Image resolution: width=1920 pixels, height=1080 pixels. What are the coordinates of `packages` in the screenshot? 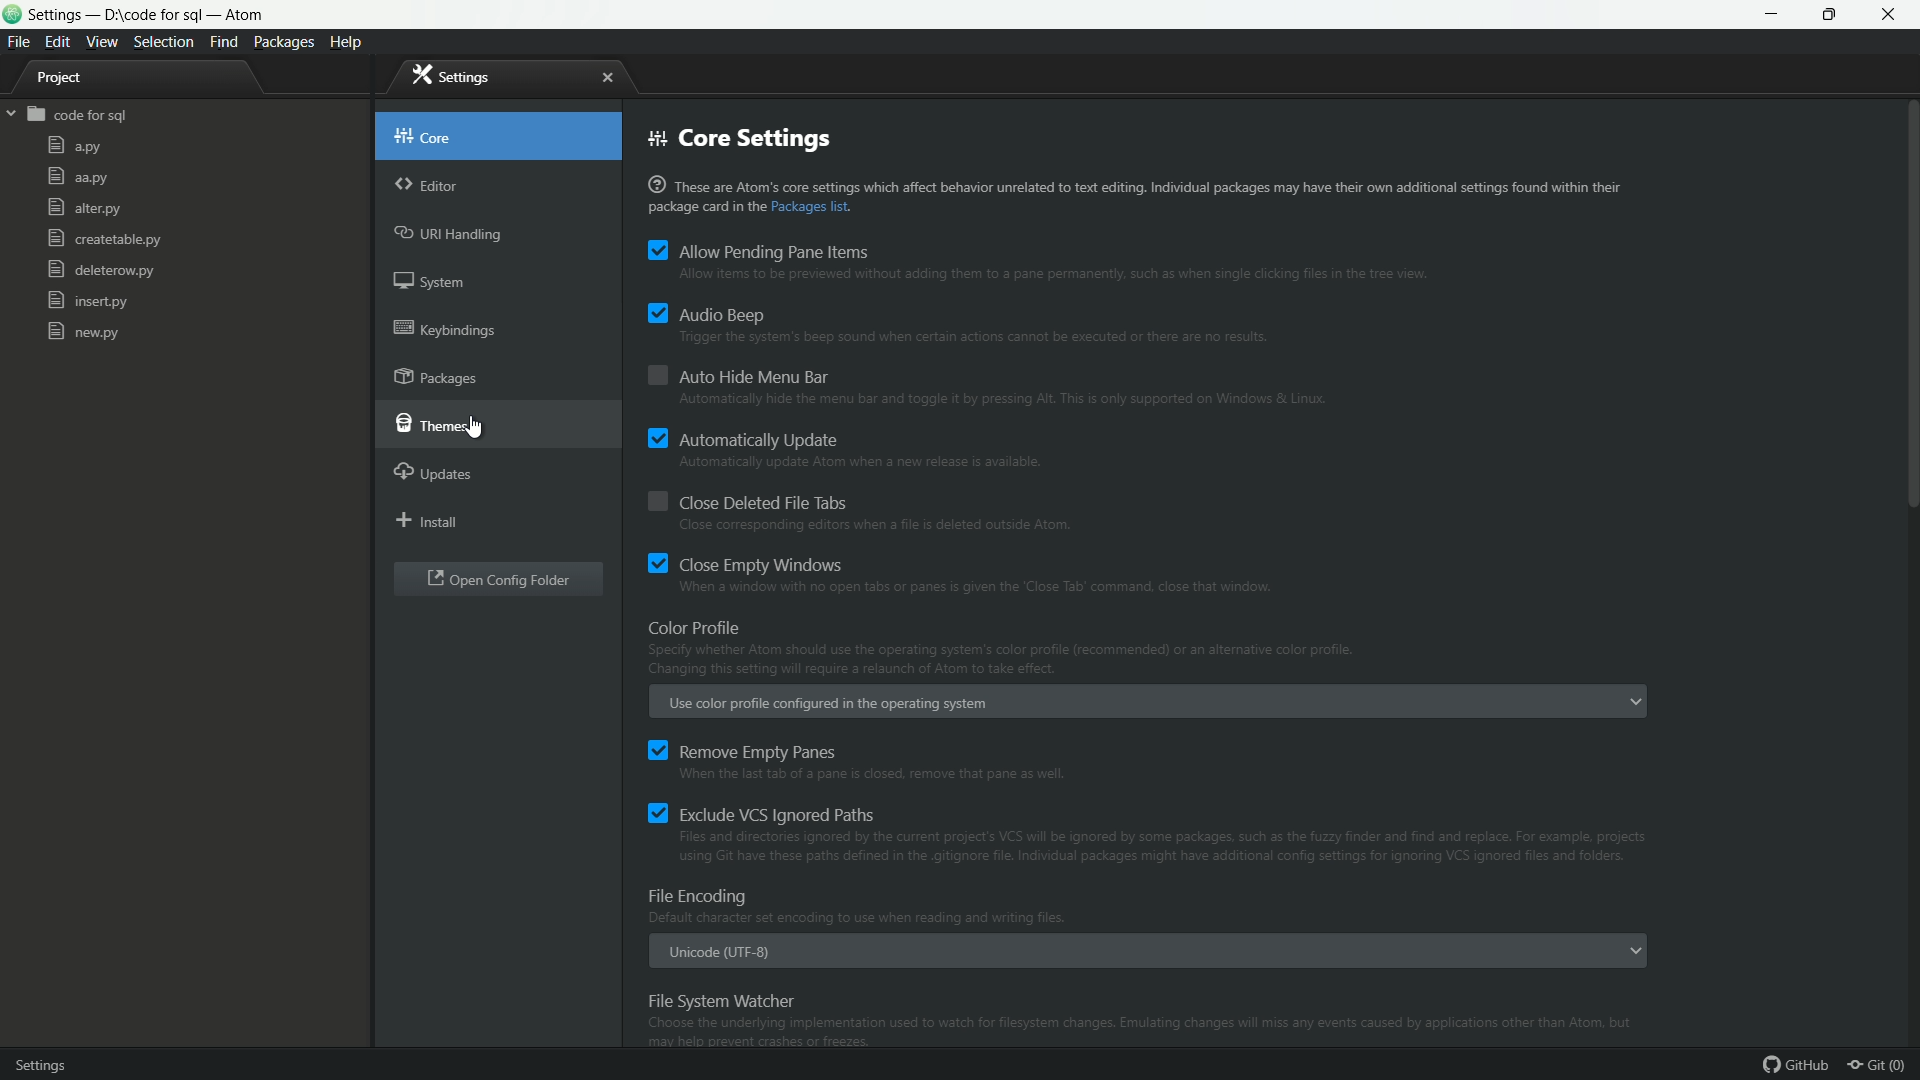 It's located at (440, 379).